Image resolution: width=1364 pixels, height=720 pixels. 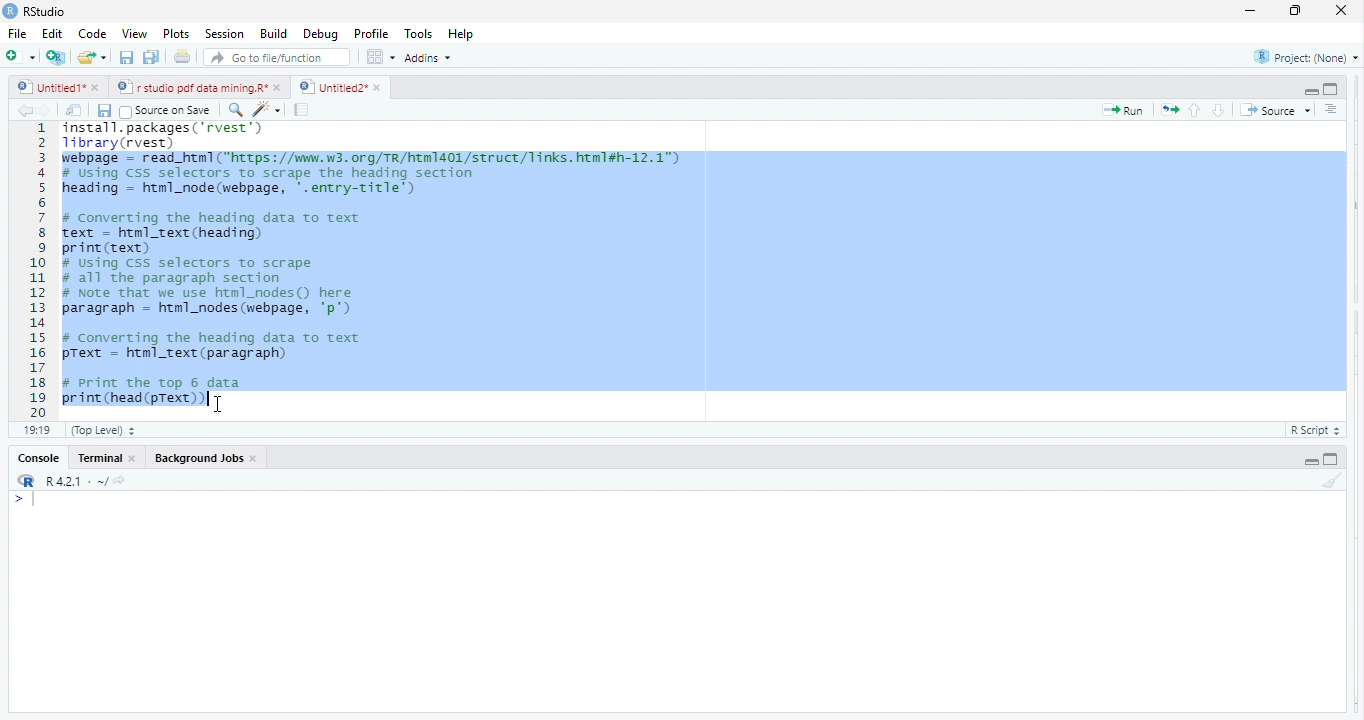 I want to click on  Go to file/function, so click(x=278, y=58).